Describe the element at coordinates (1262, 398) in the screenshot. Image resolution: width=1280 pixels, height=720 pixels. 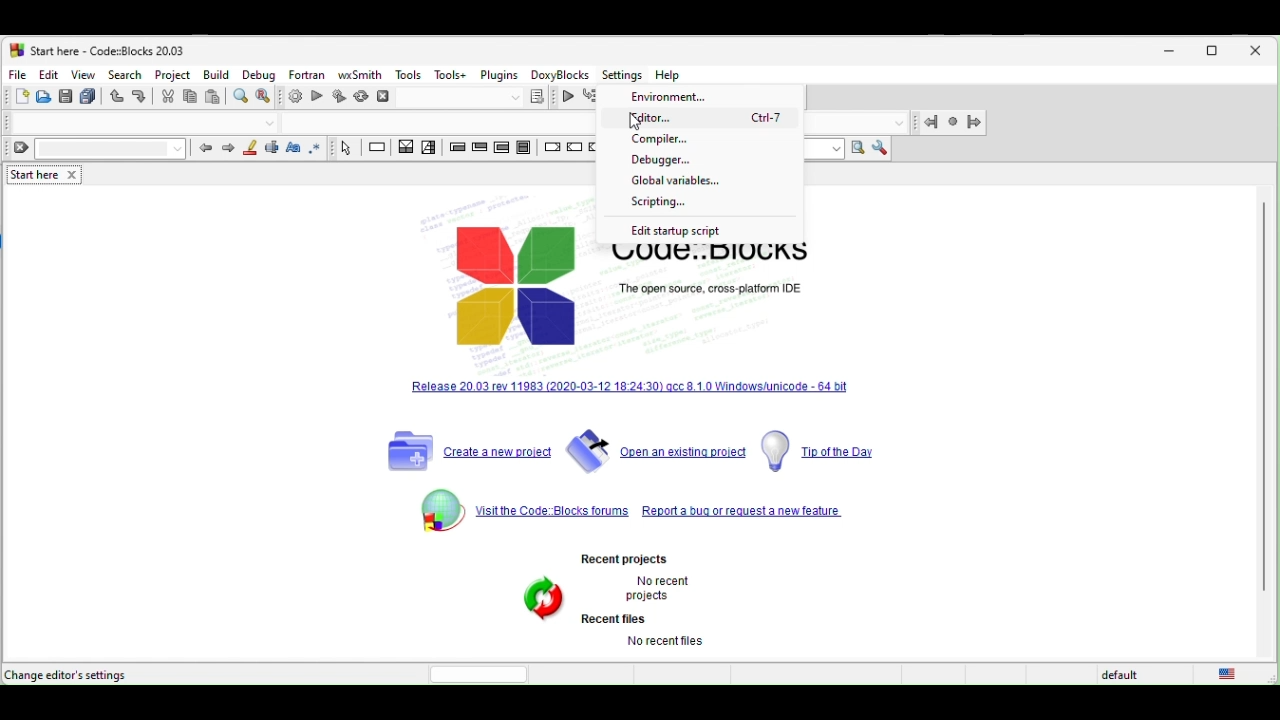
I see `vertical scroll bar` at that location.